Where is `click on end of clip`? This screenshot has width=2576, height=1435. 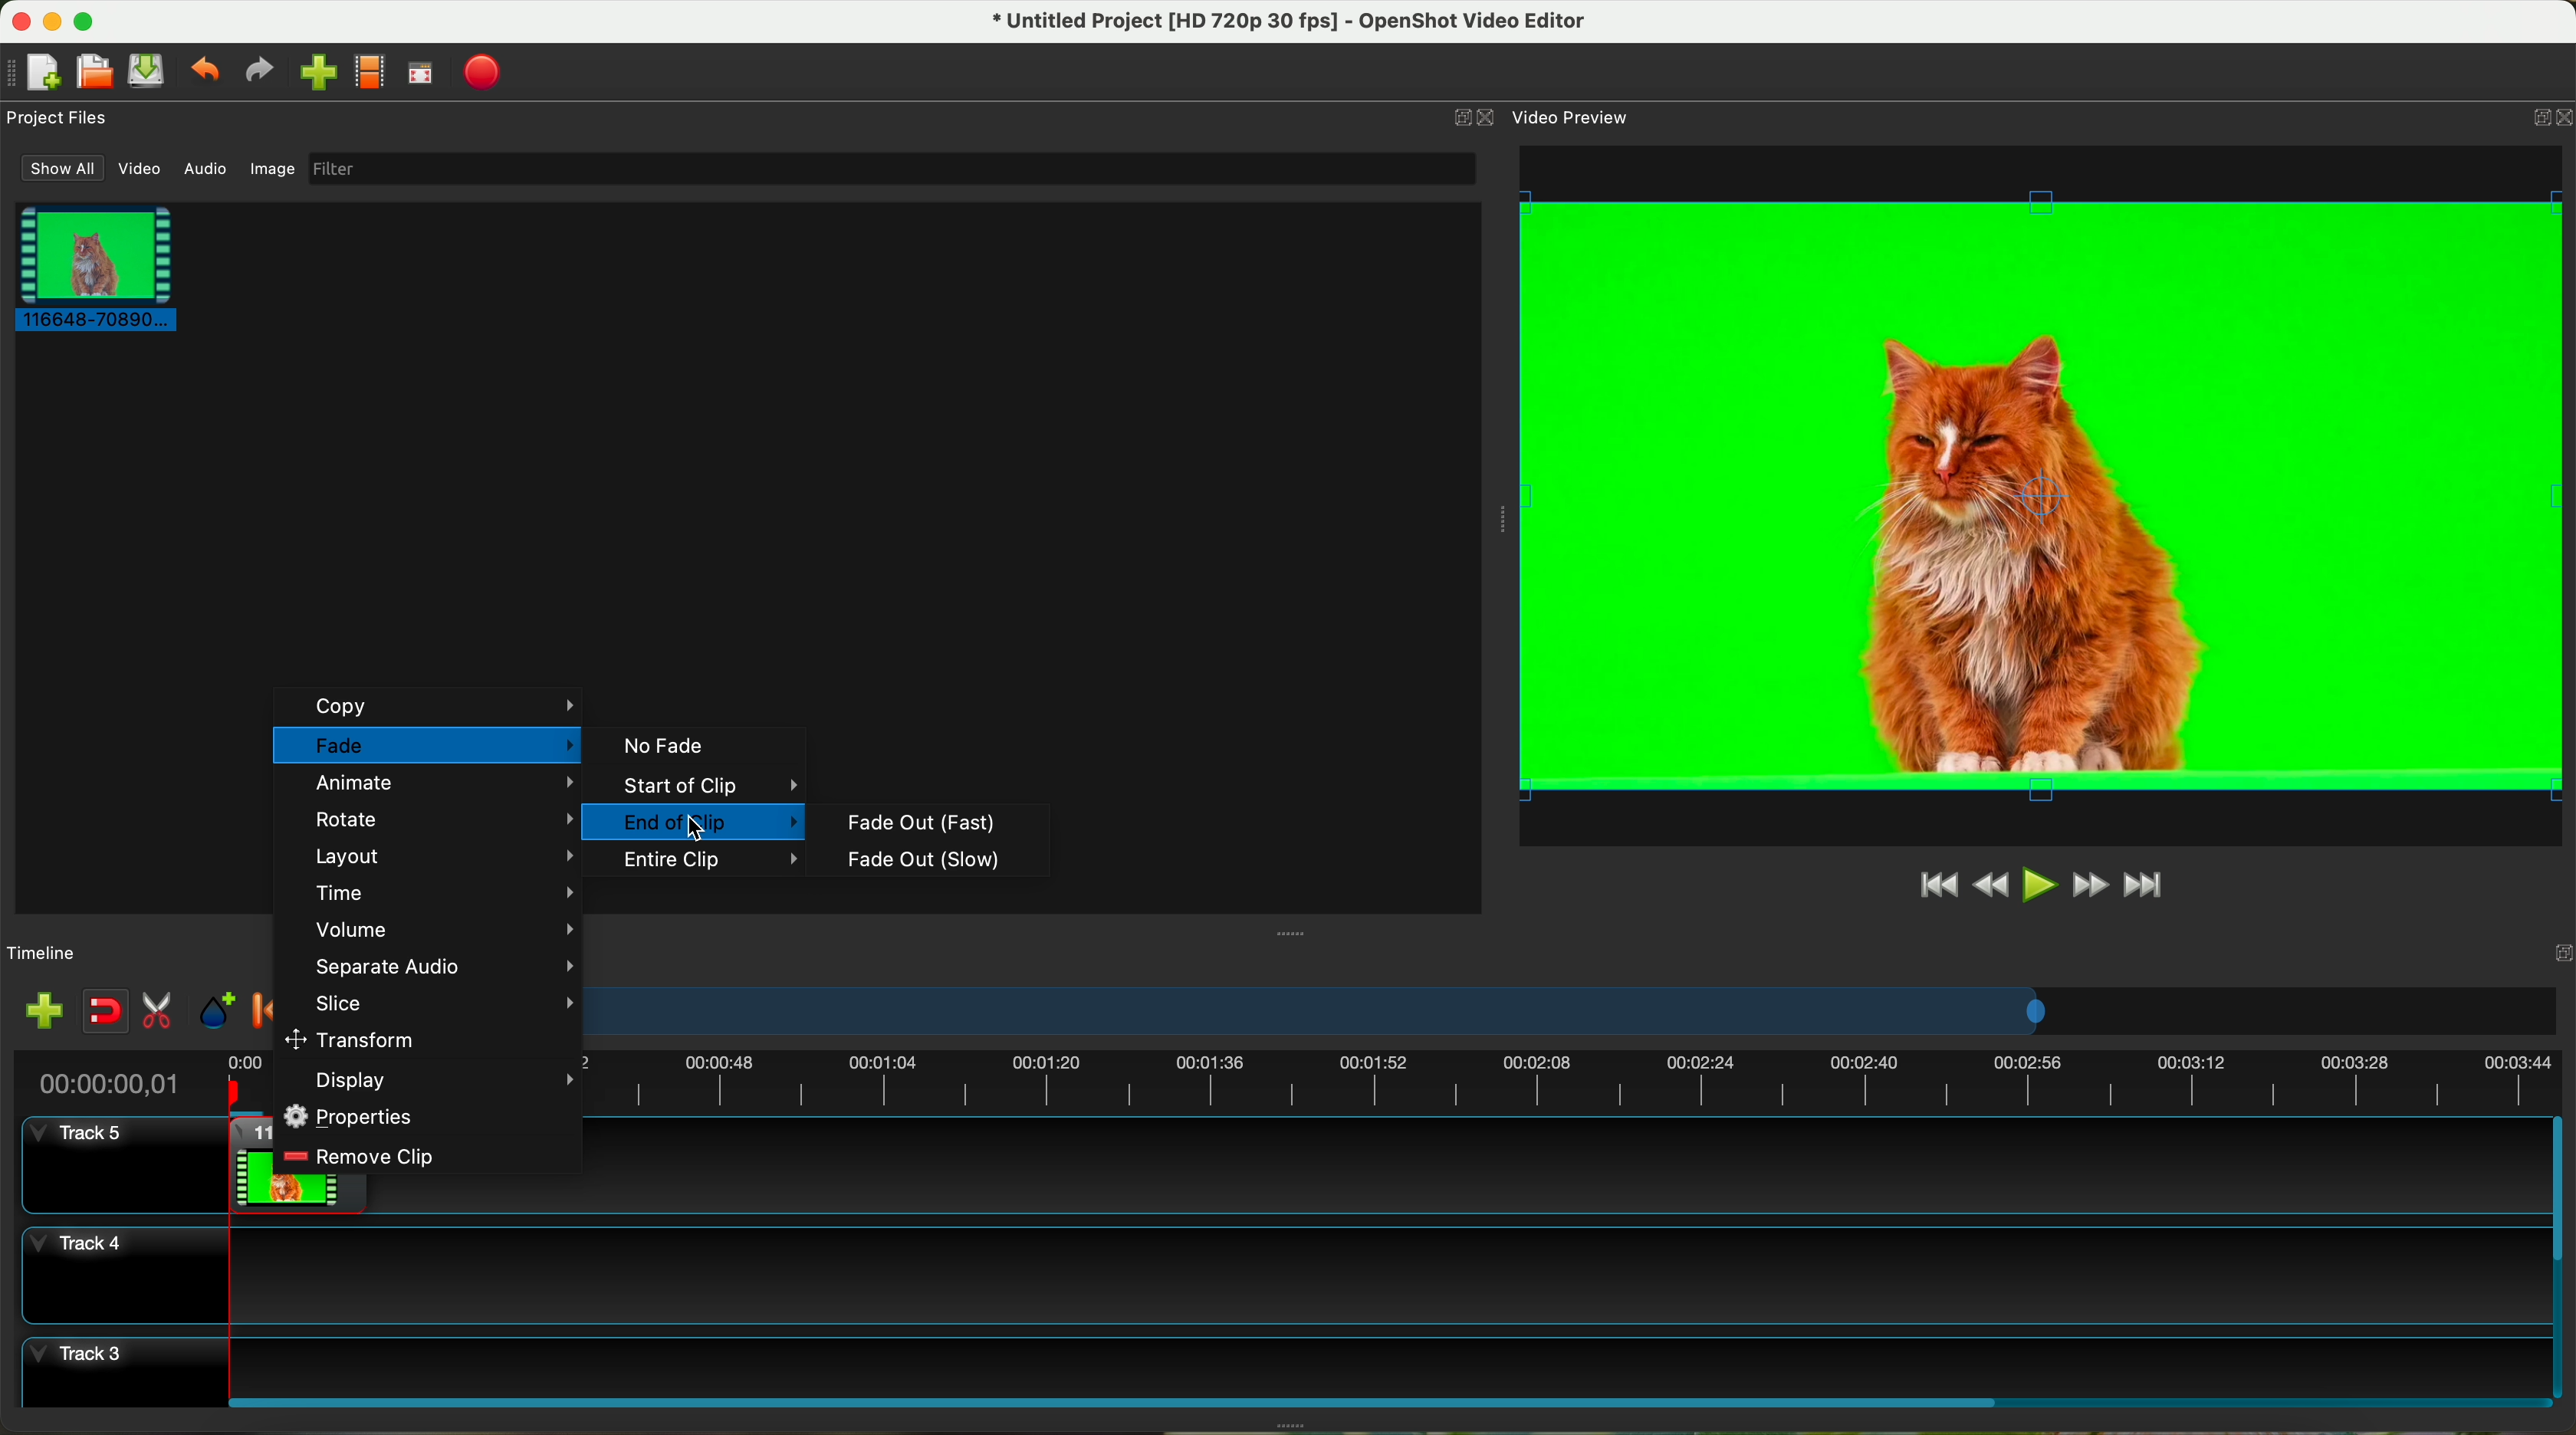 click on end of clip is located at coordinates (693, 823).